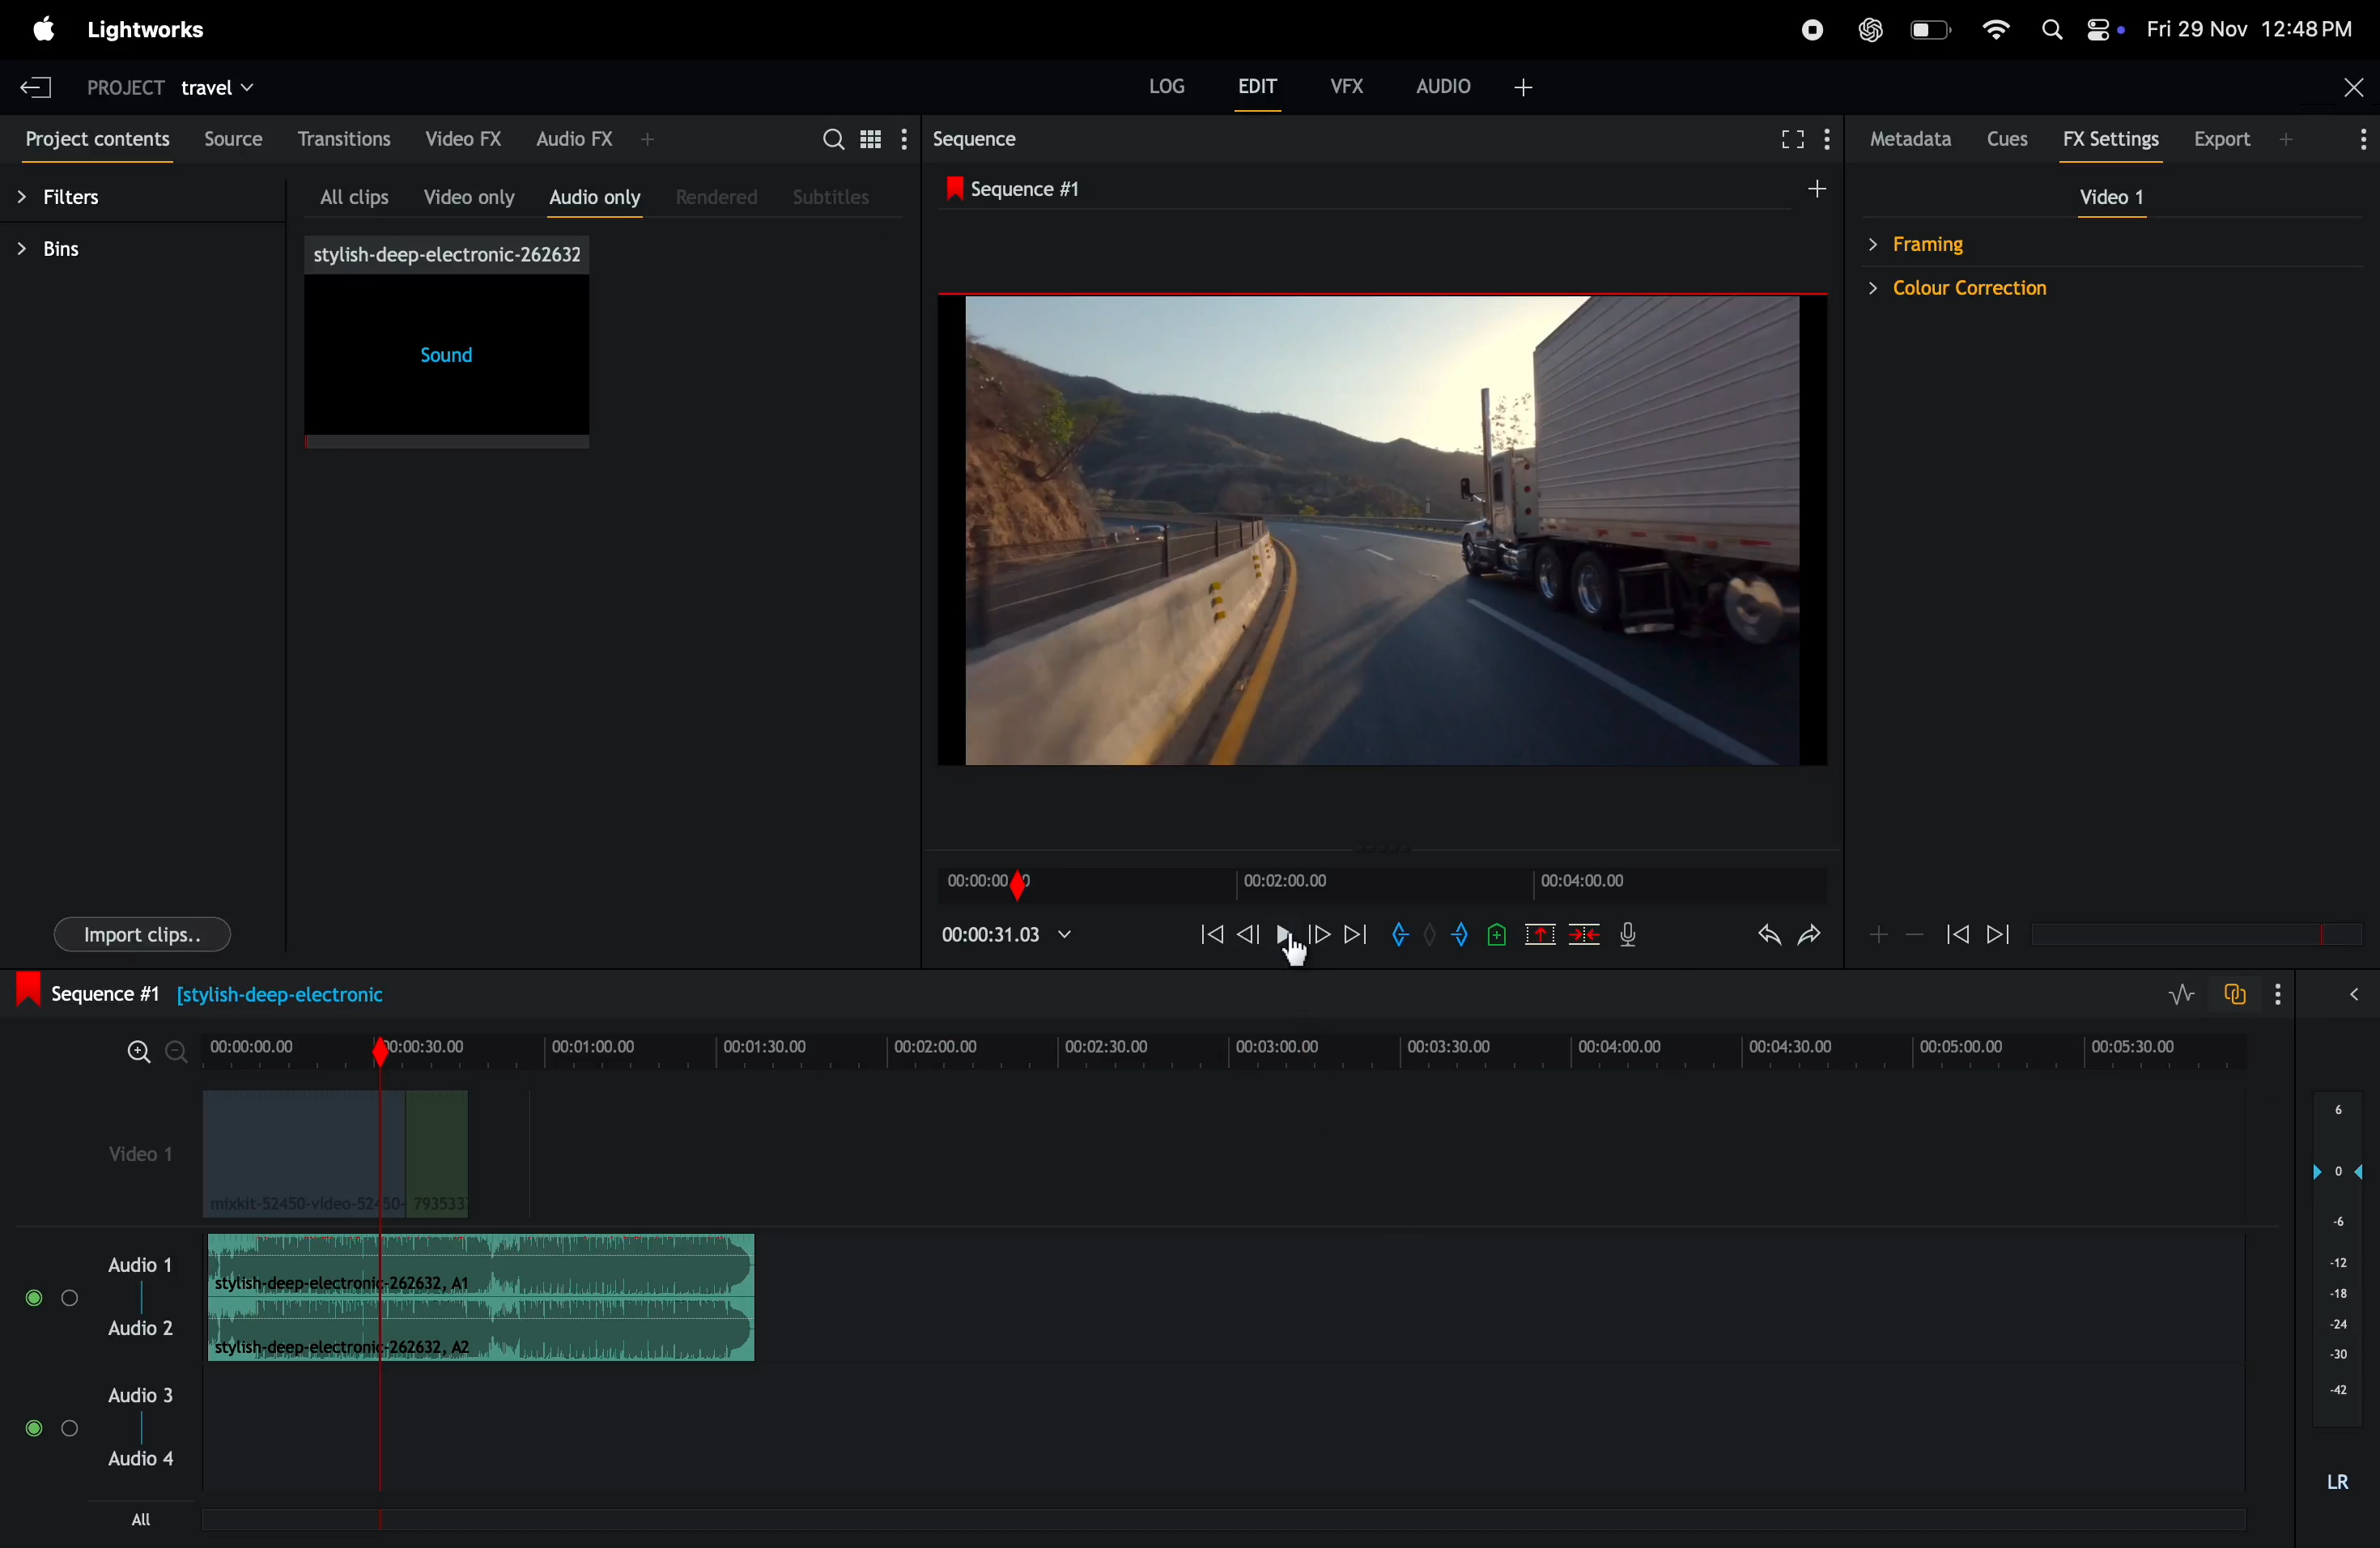  Describe the element at coordinates (1786, 139) in the screenshot. I see `full screen` at that location.